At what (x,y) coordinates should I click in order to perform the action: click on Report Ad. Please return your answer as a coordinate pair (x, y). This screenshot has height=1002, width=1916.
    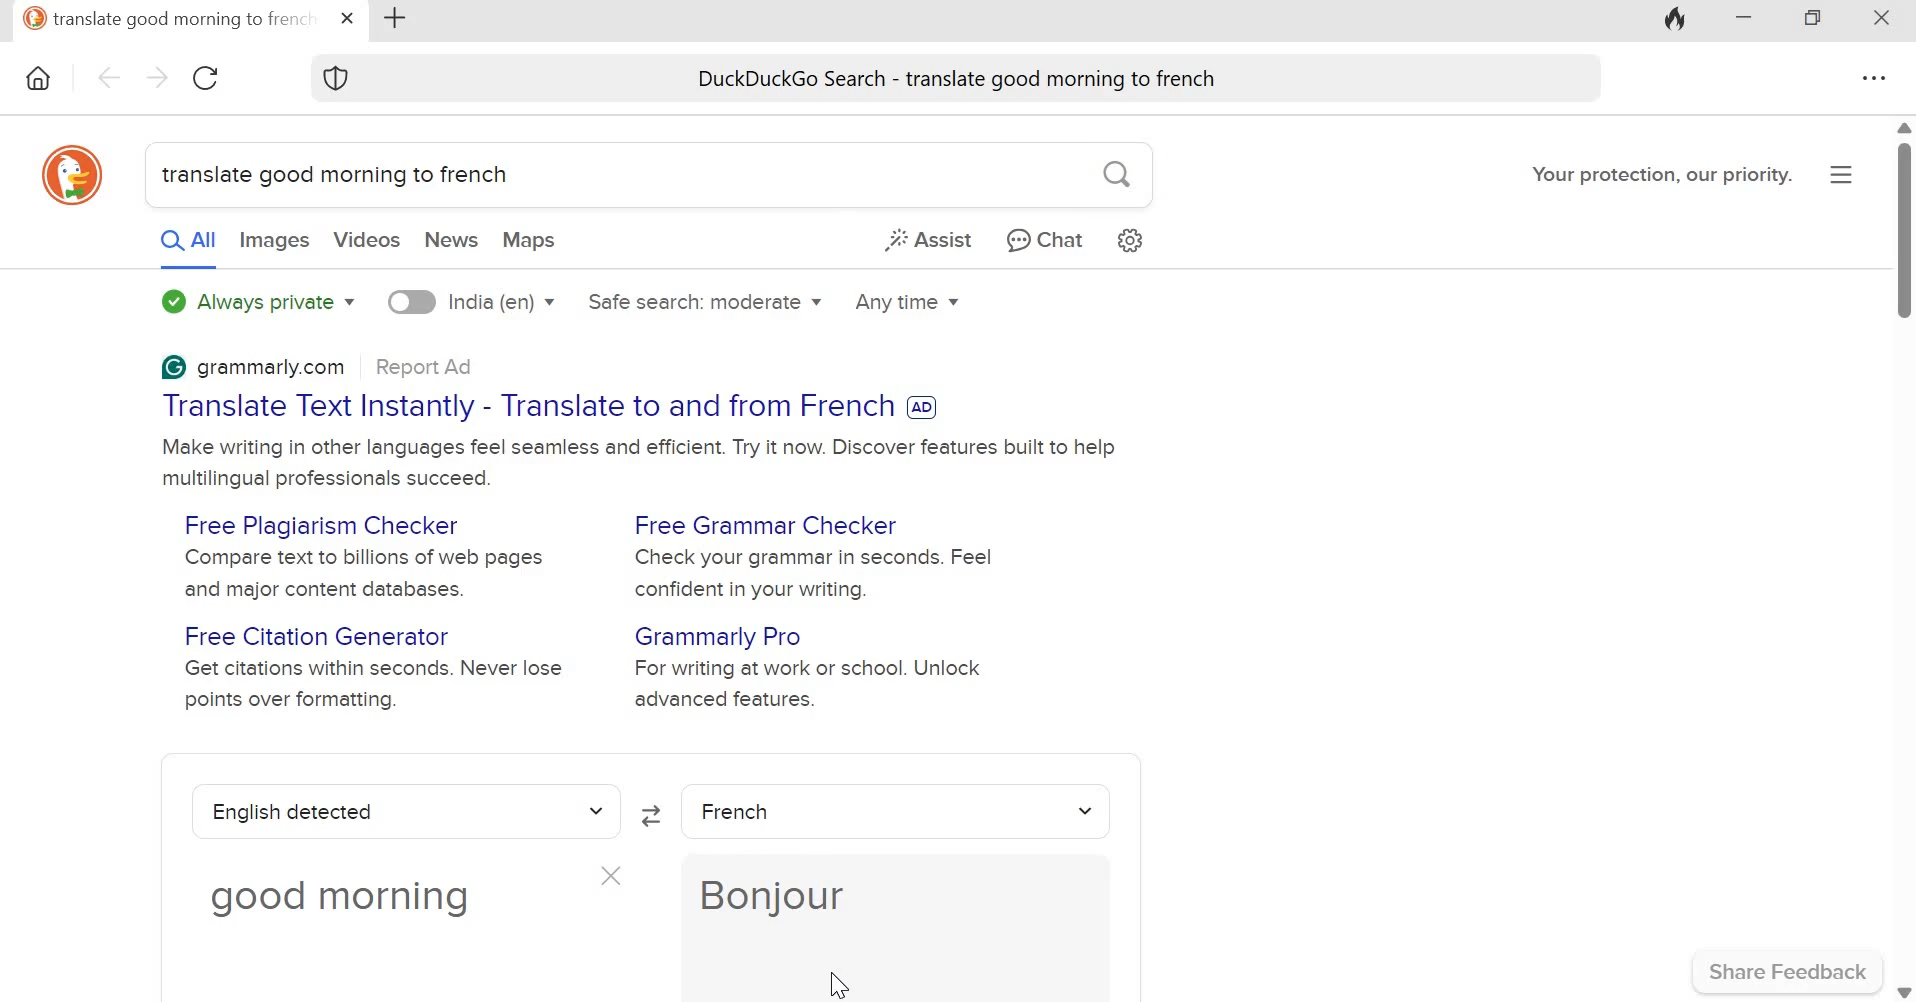
    Looking at the image, I should click on (431, 367).